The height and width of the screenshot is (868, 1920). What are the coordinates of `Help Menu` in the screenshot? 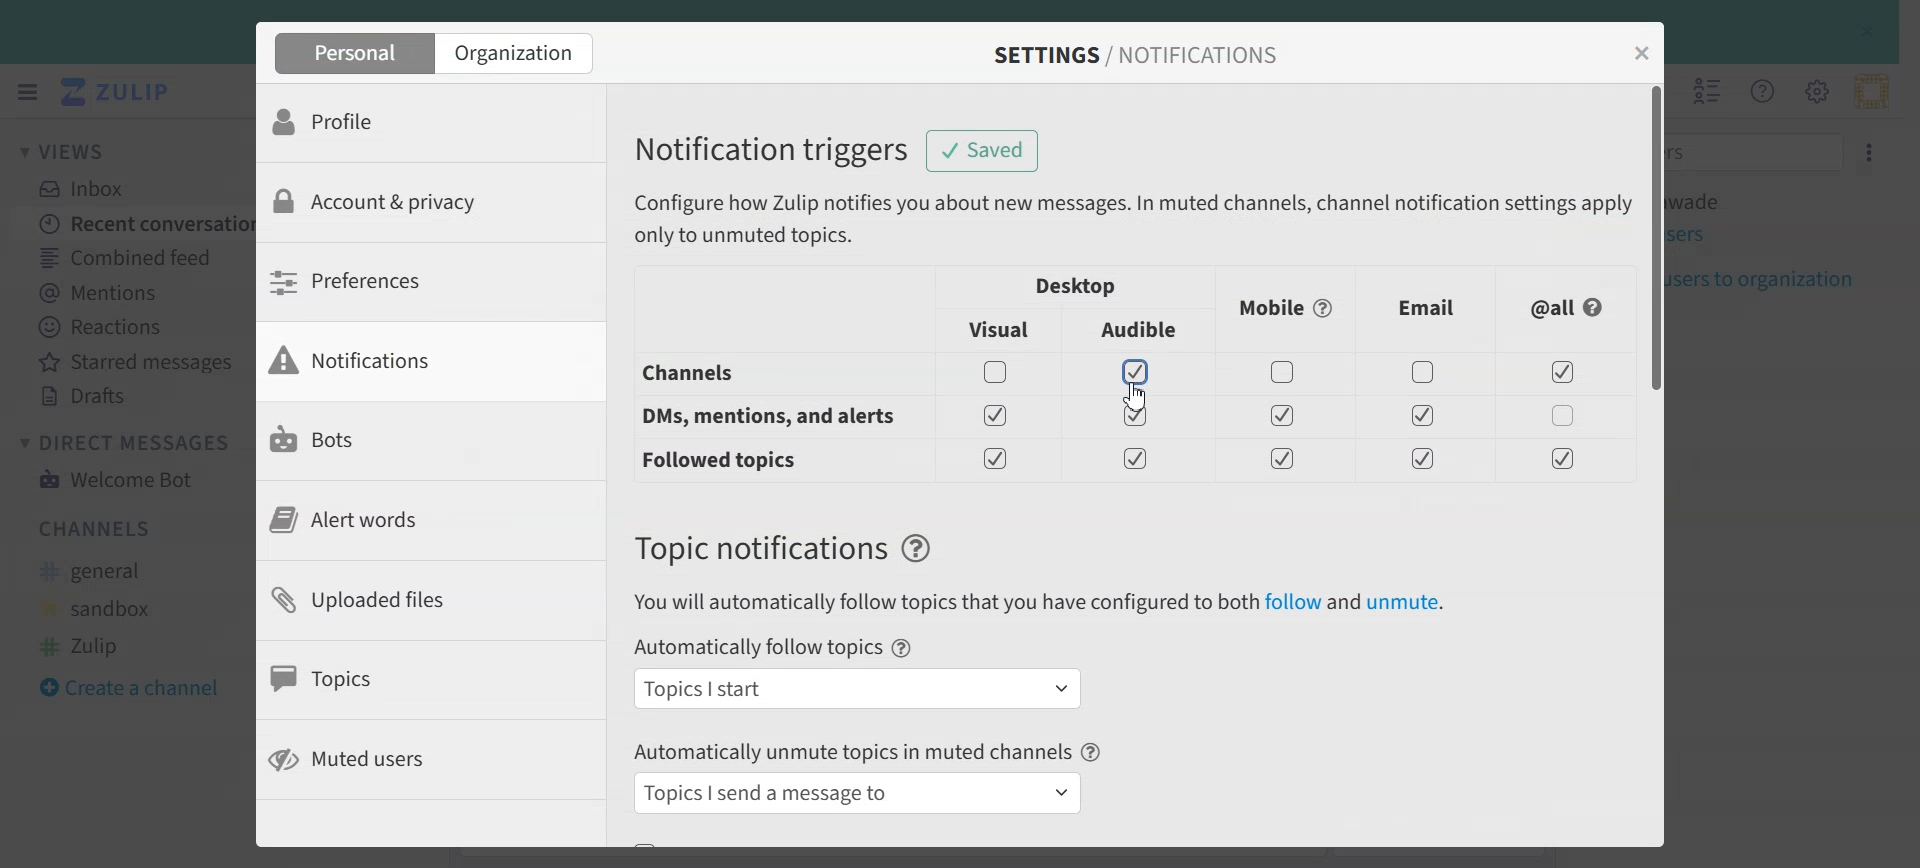 It's located at (1760, 90).